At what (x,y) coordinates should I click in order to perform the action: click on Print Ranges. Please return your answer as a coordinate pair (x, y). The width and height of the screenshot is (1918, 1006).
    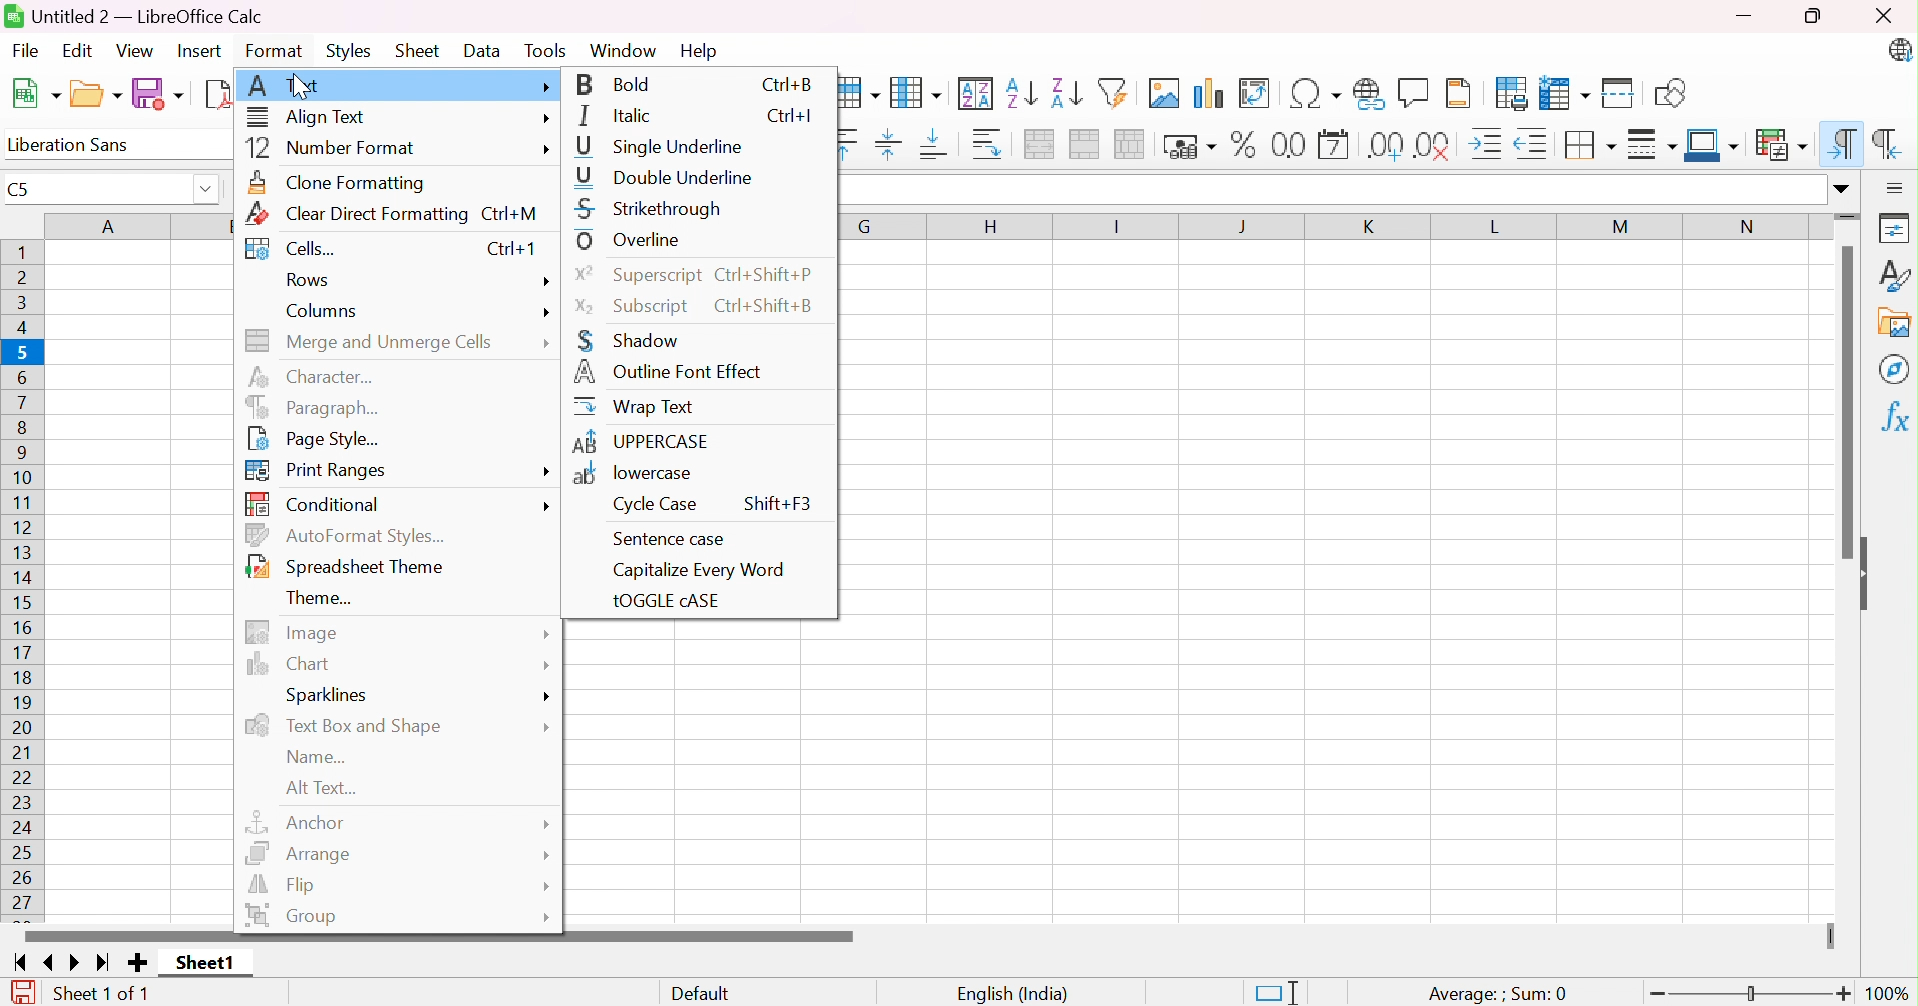
    Looking at the image, I should click on (315, 471).